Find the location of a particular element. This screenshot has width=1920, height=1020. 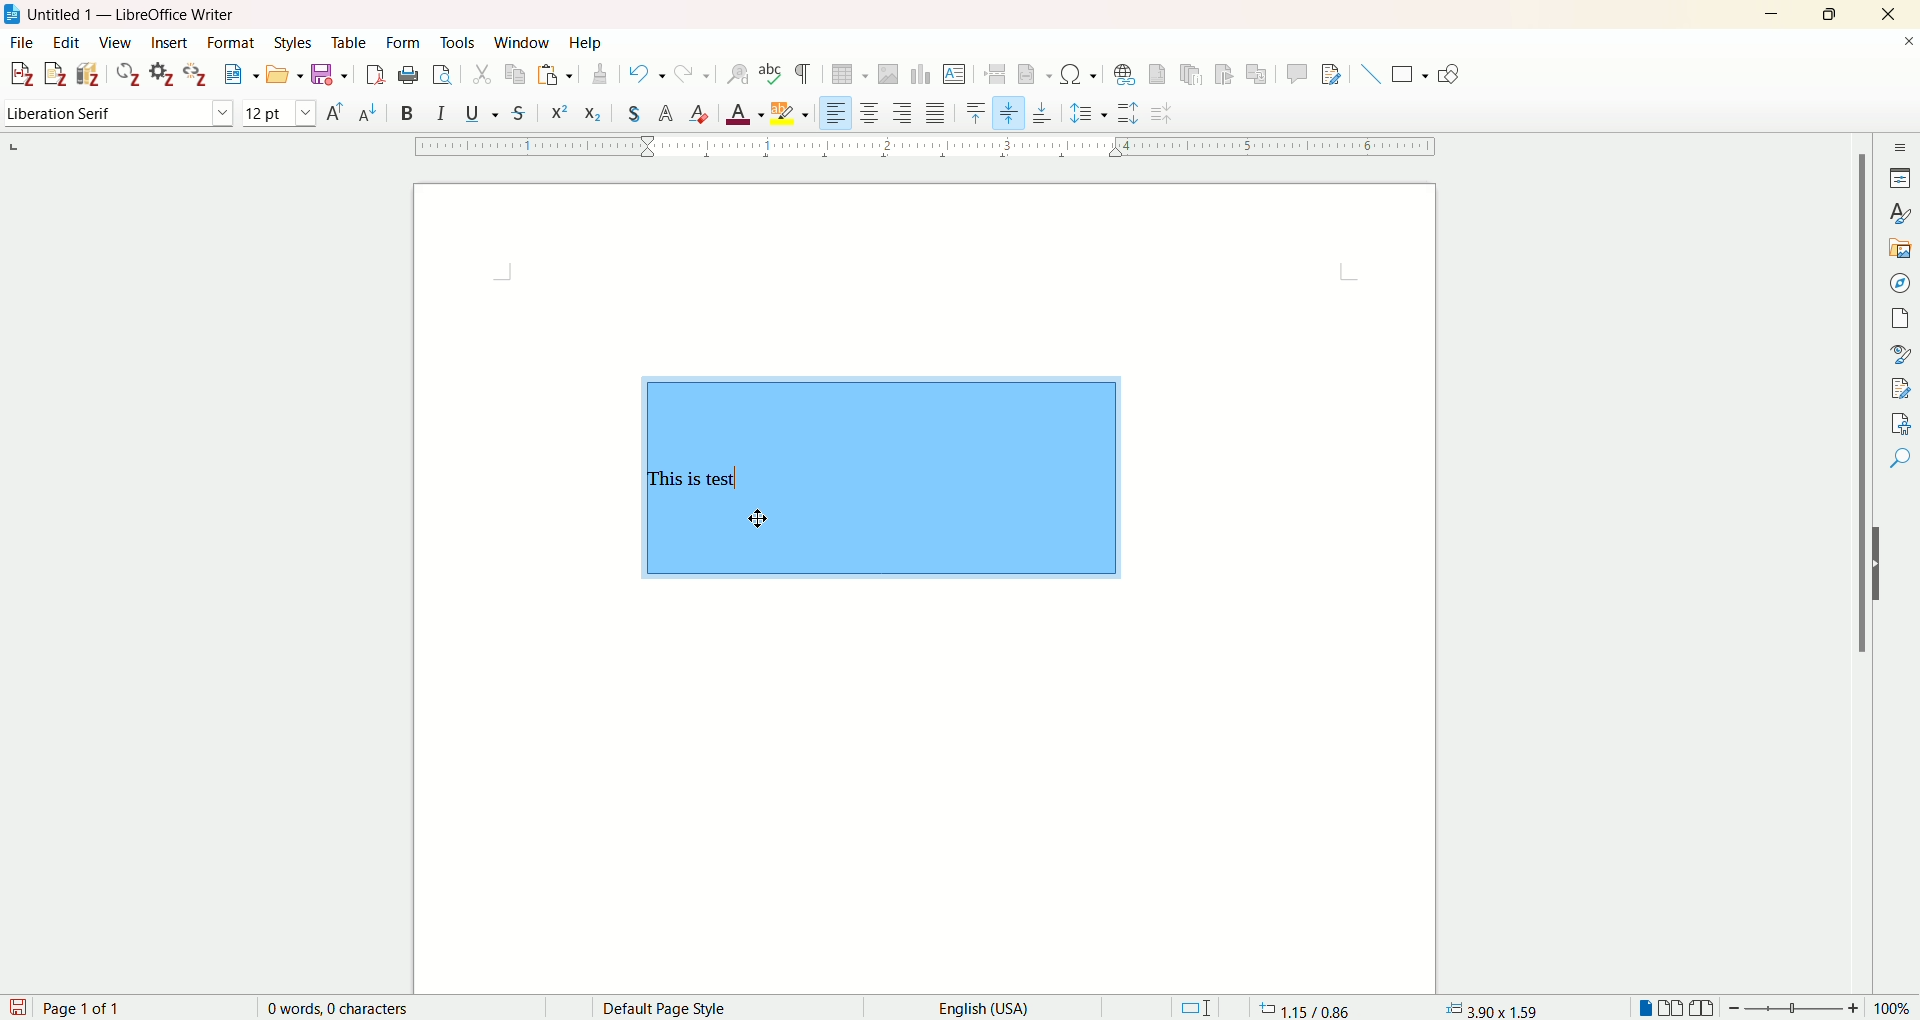

area styling is located at coordinates (920, 112).